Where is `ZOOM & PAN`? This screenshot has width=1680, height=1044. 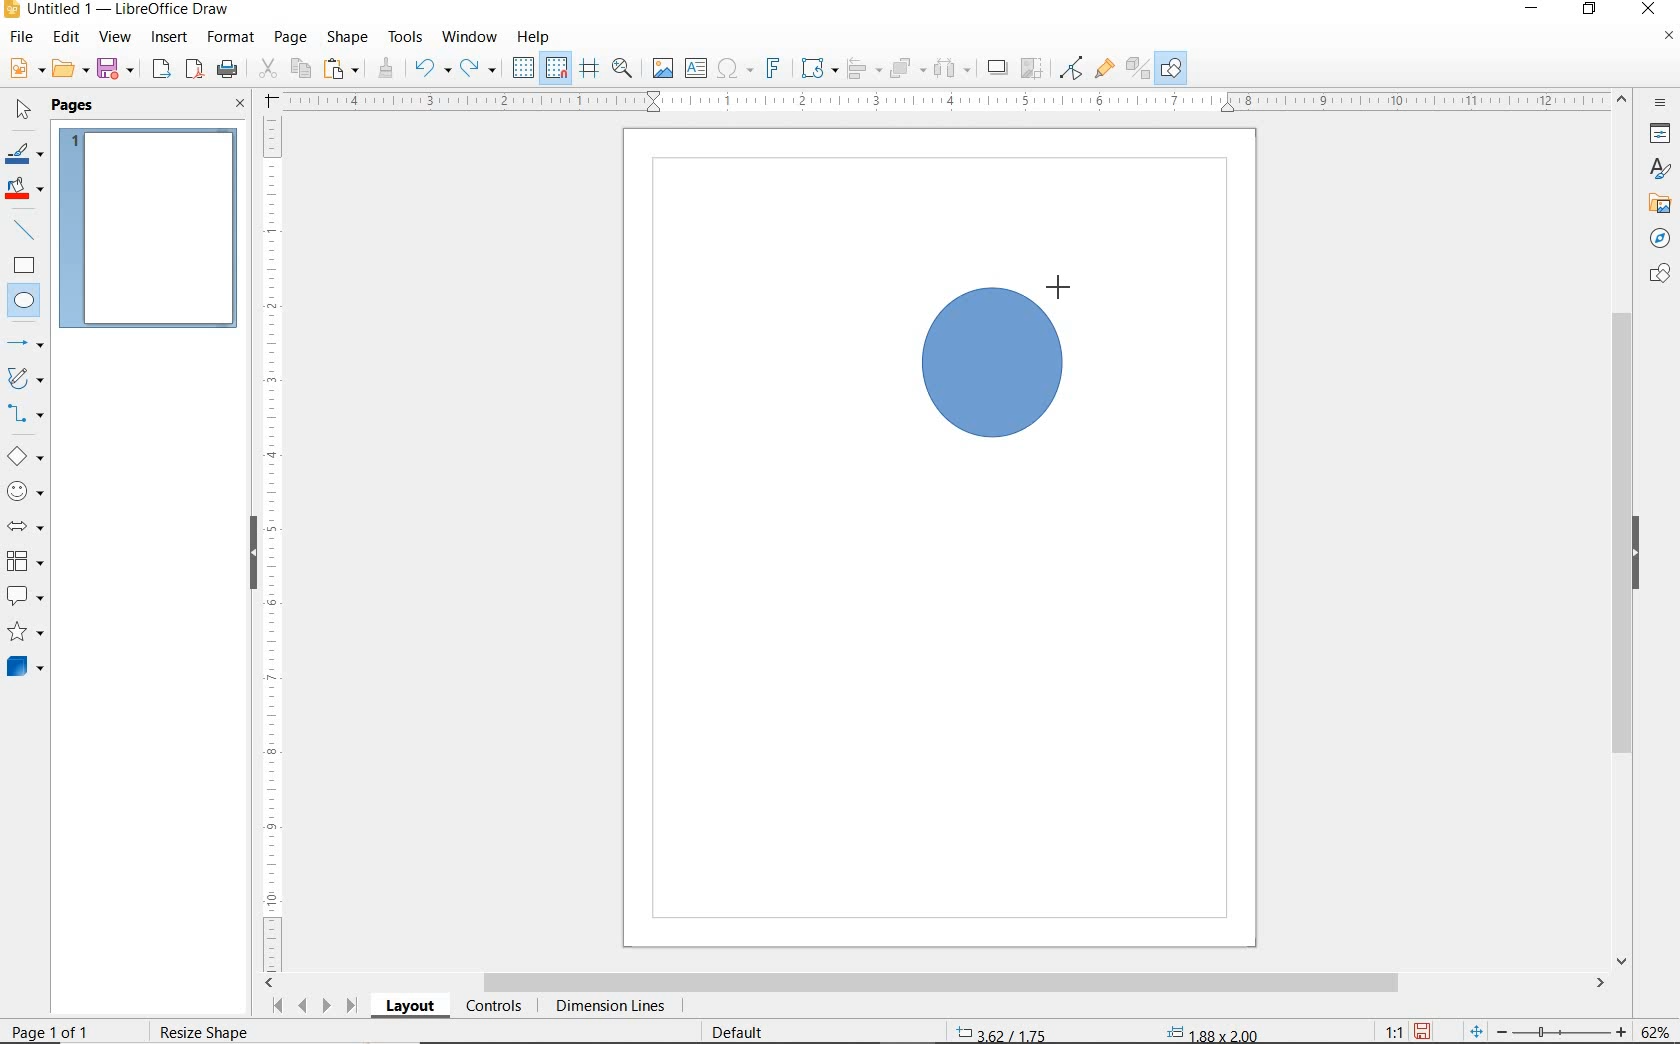 ZOOM & PAN is located at coordinates (622, 67).